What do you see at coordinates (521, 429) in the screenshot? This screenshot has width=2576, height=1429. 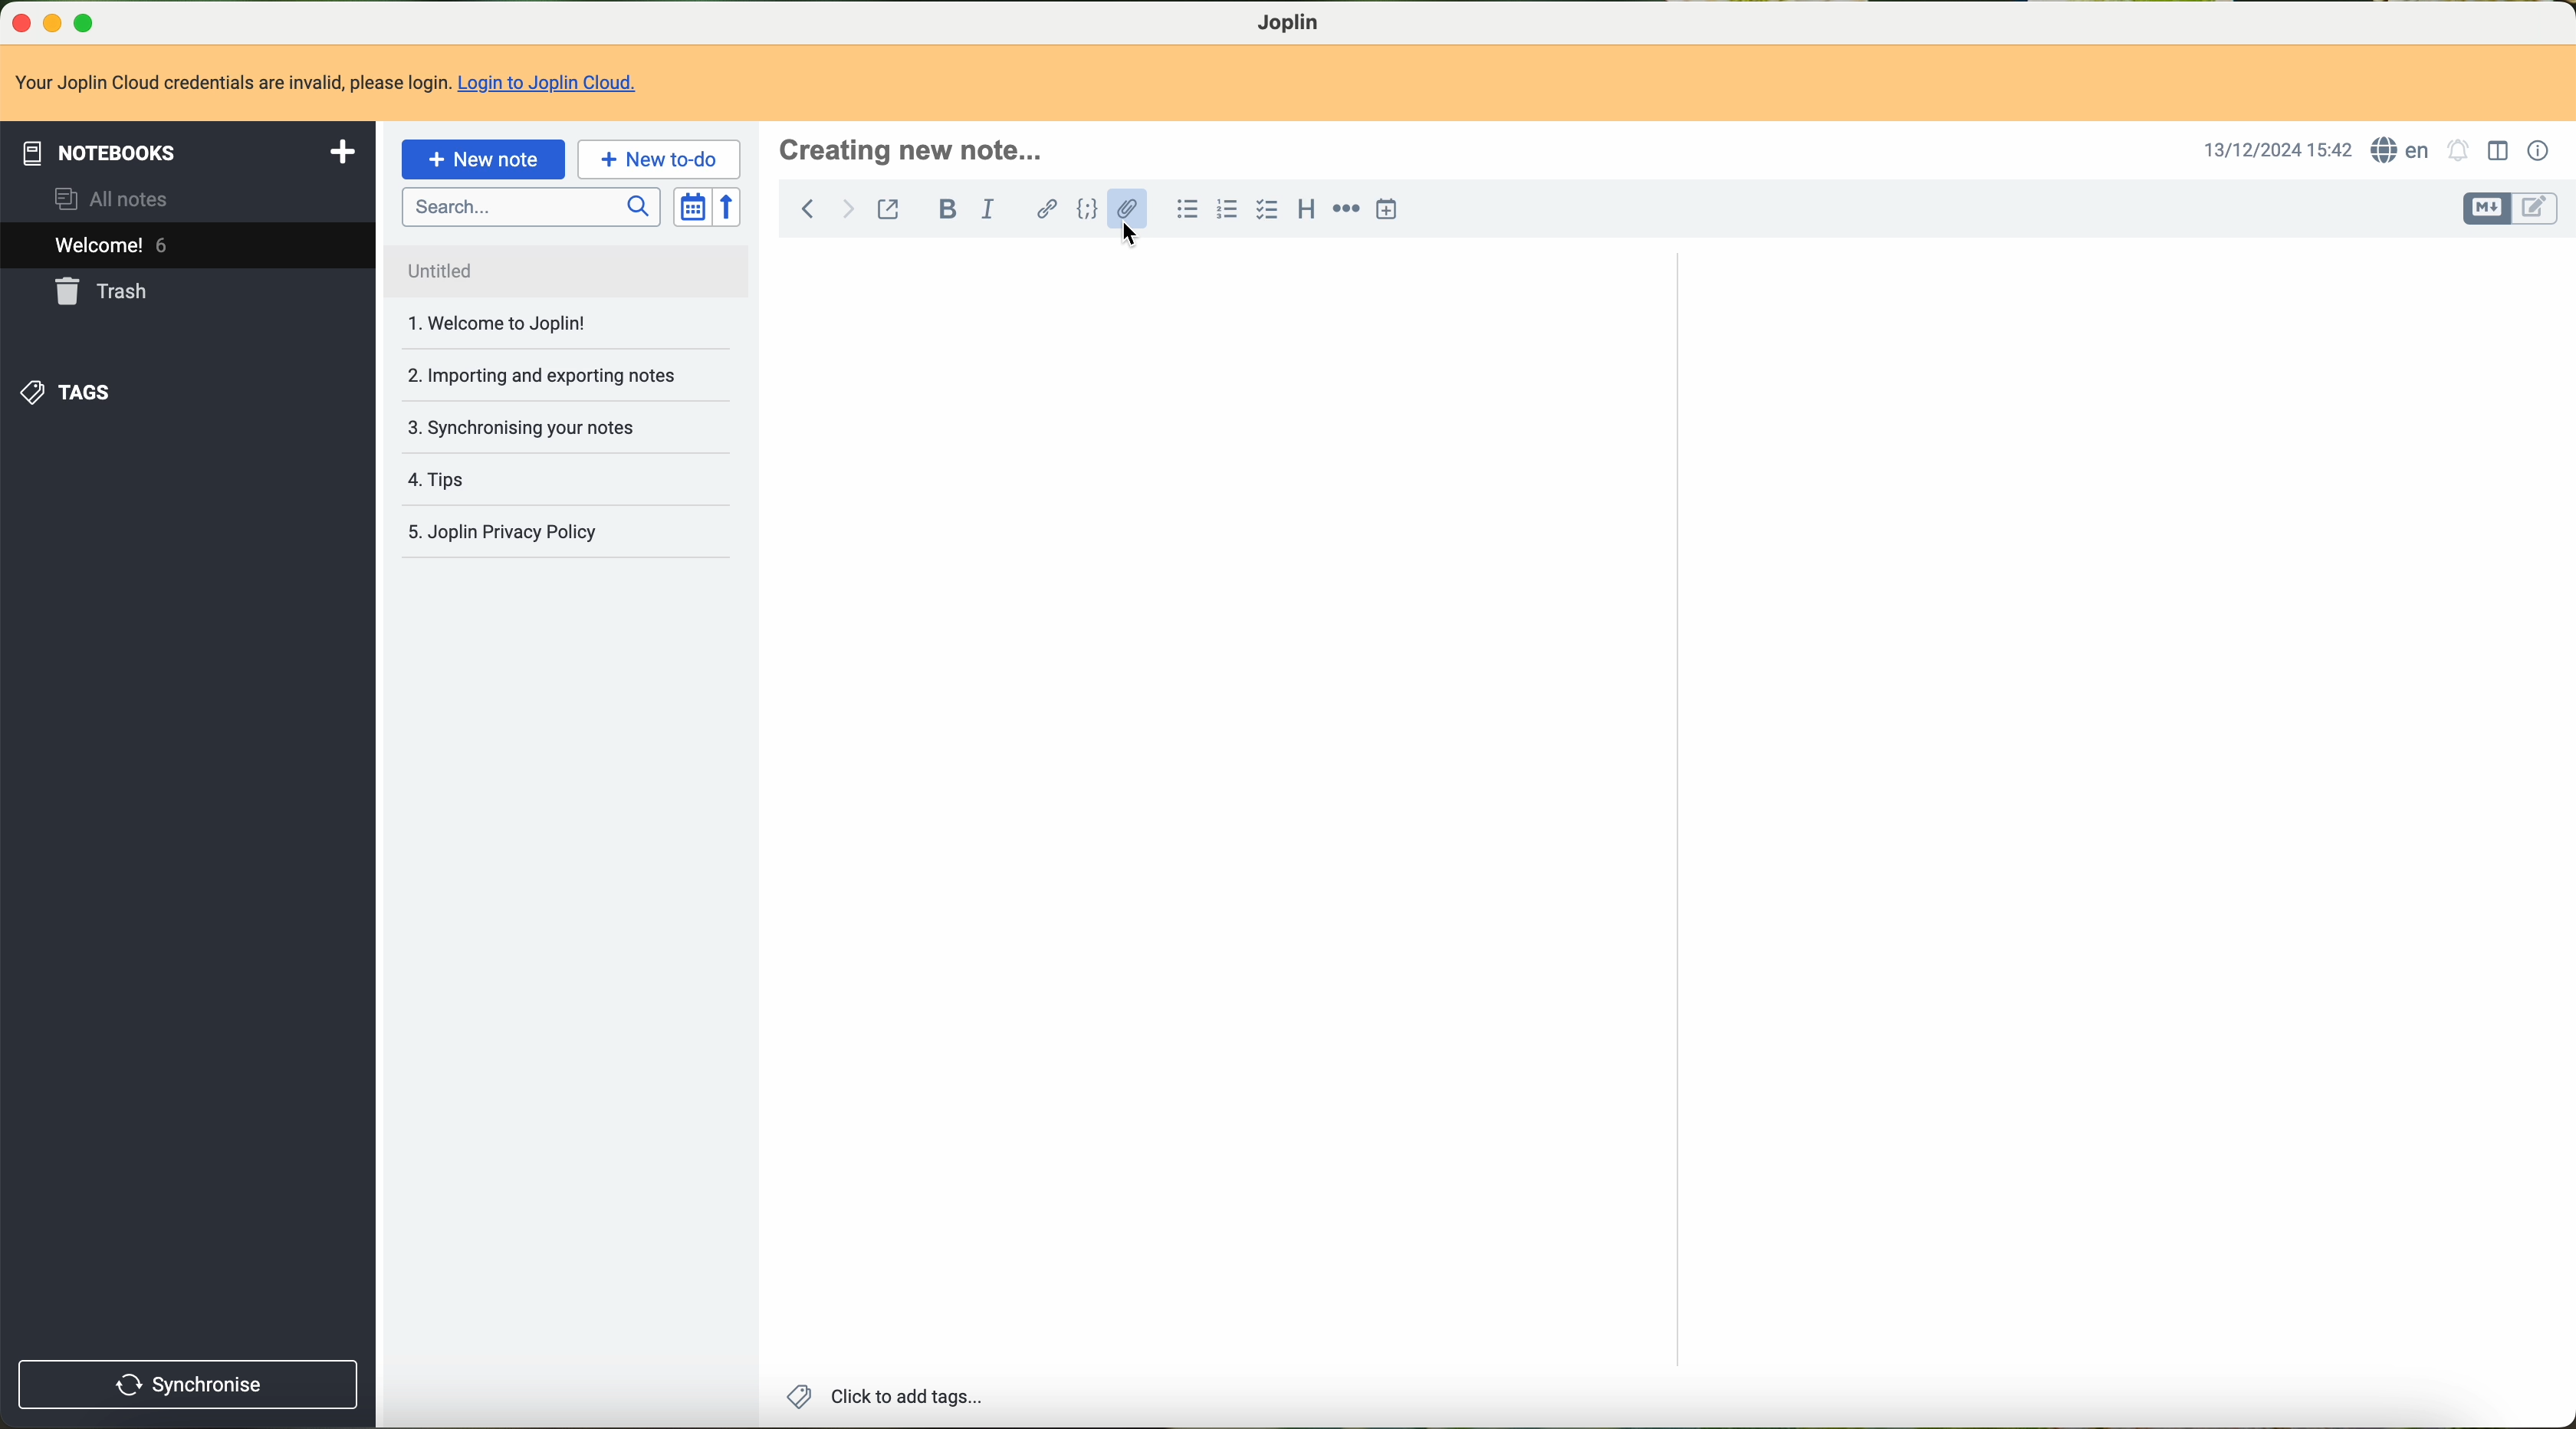 I see `synchronising your notes` at bounding box center [521, 429].